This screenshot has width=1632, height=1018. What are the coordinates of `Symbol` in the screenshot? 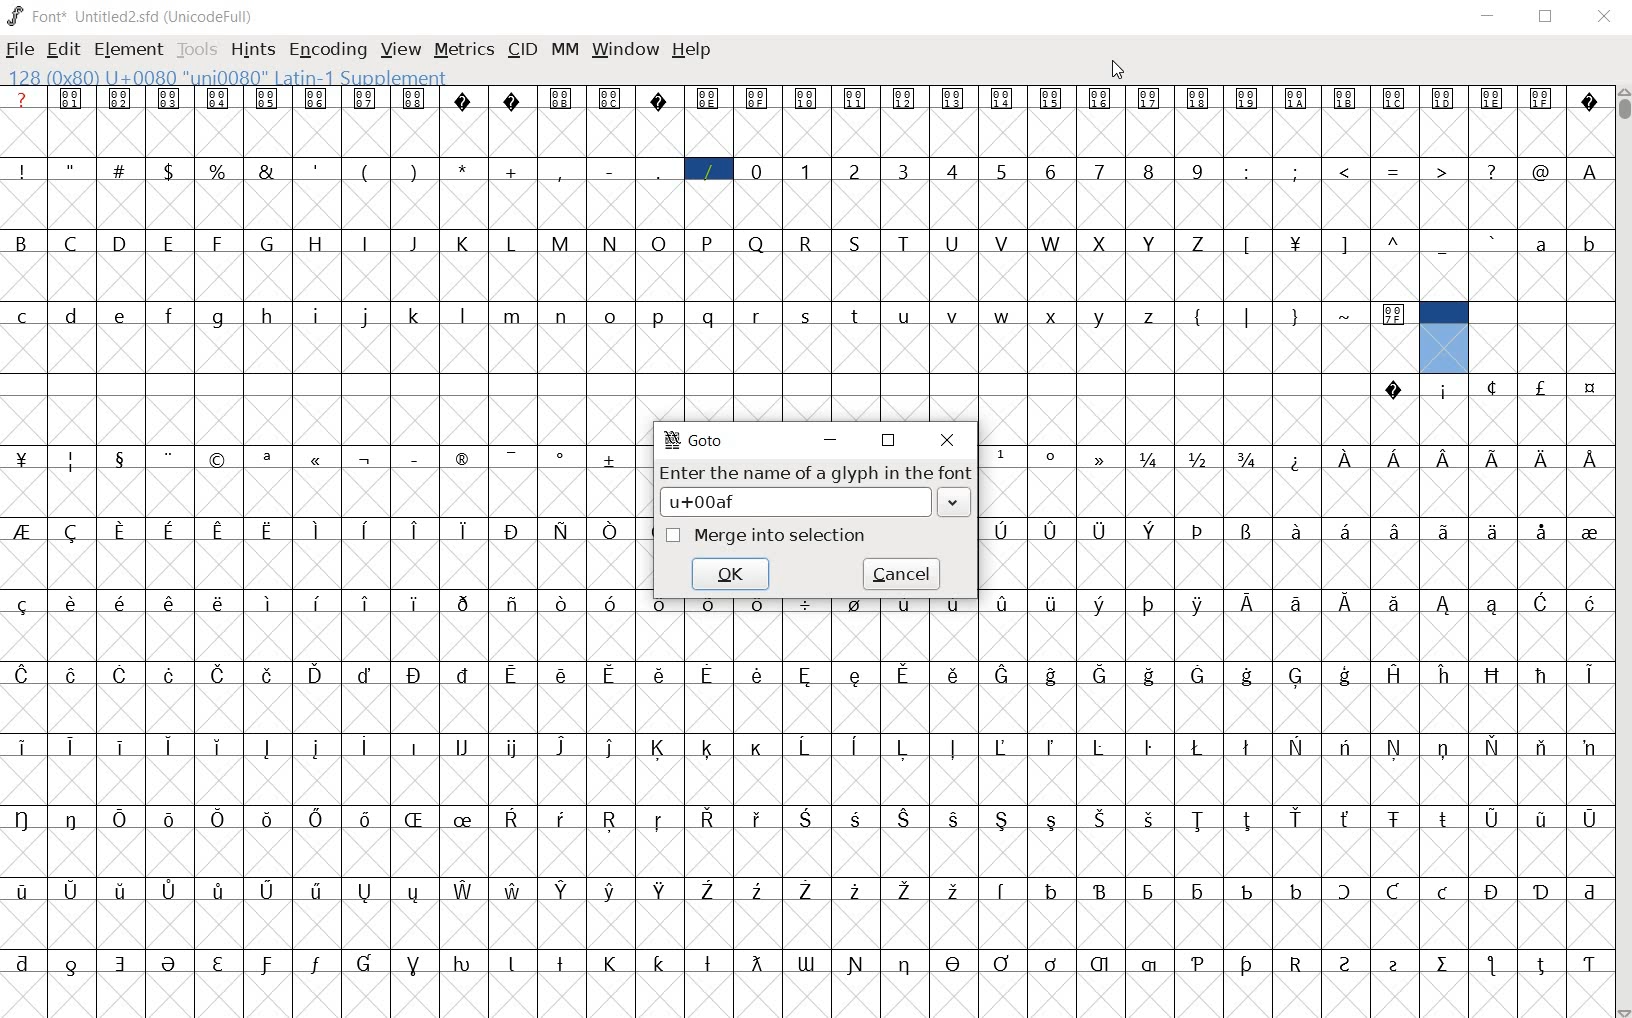 It's located at (1345, 457).